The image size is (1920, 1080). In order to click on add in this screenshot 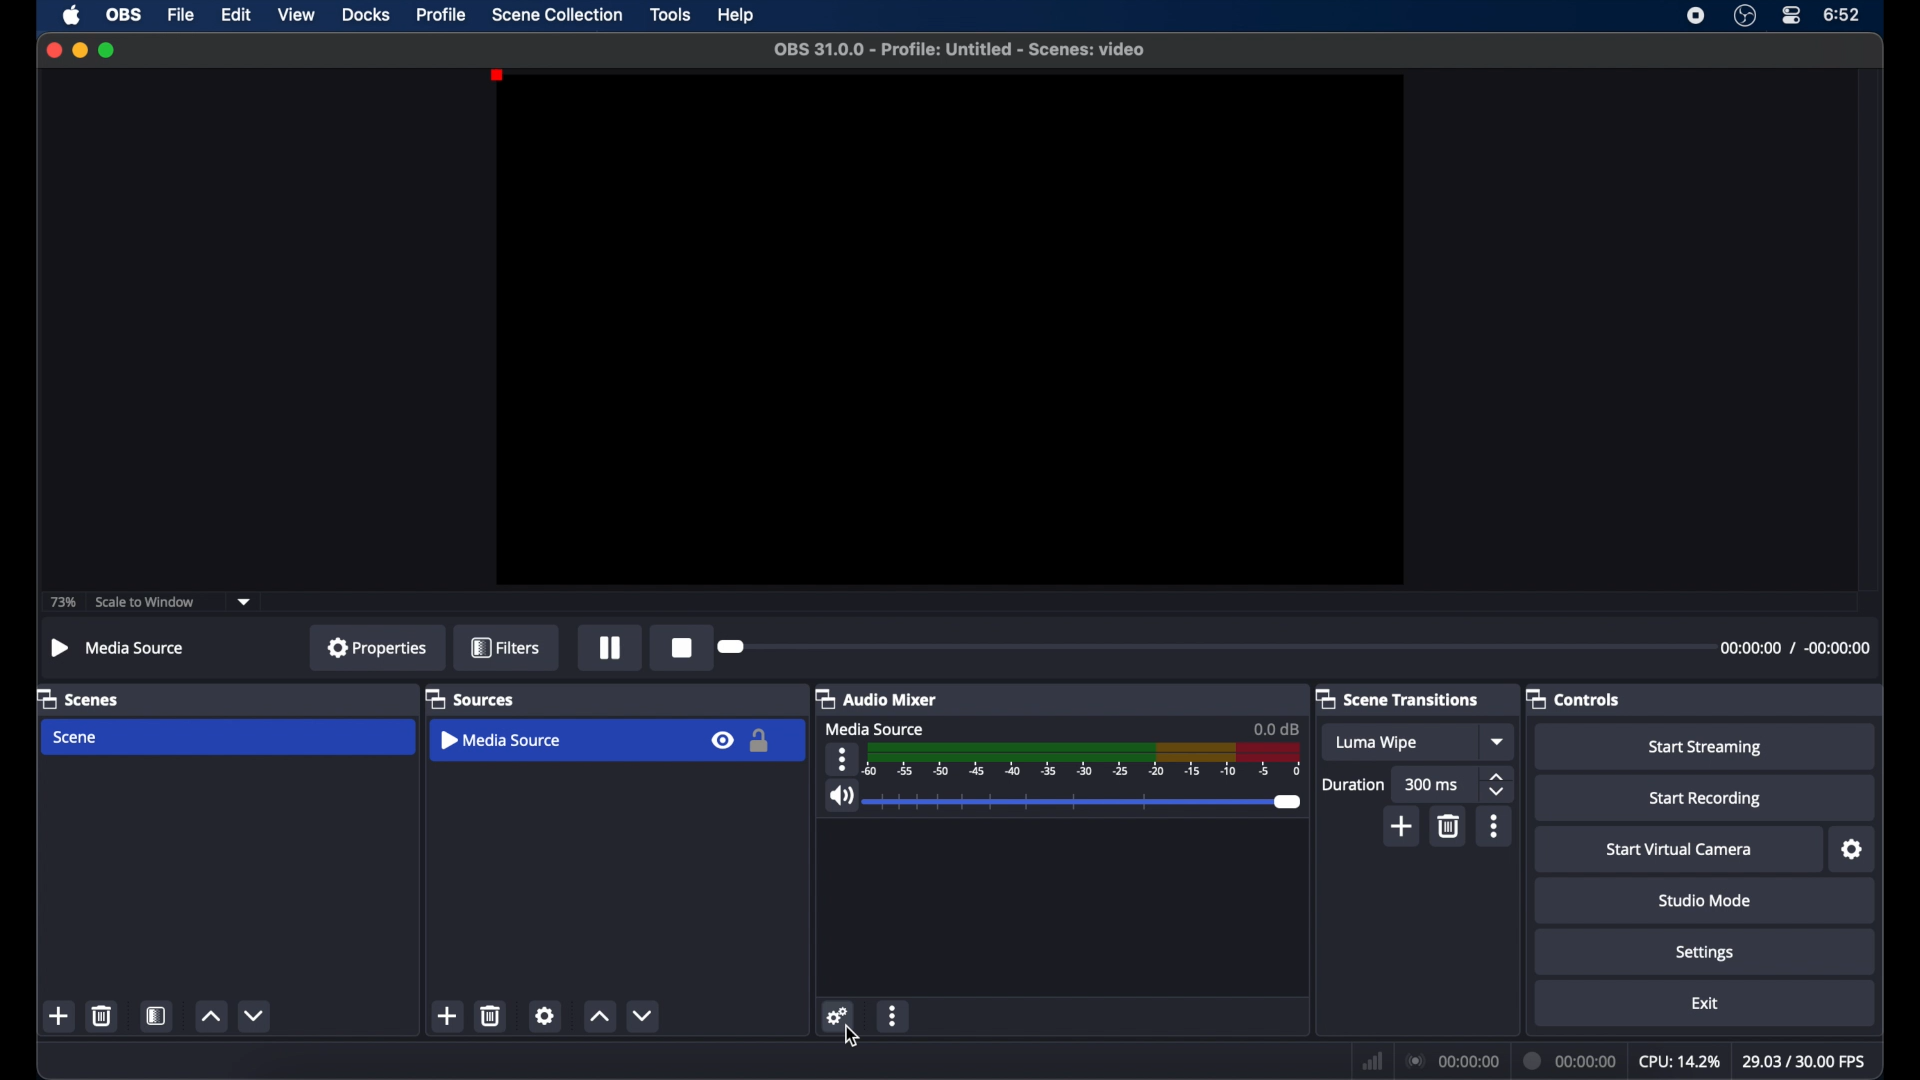, I will do `click(1400, 826)`.